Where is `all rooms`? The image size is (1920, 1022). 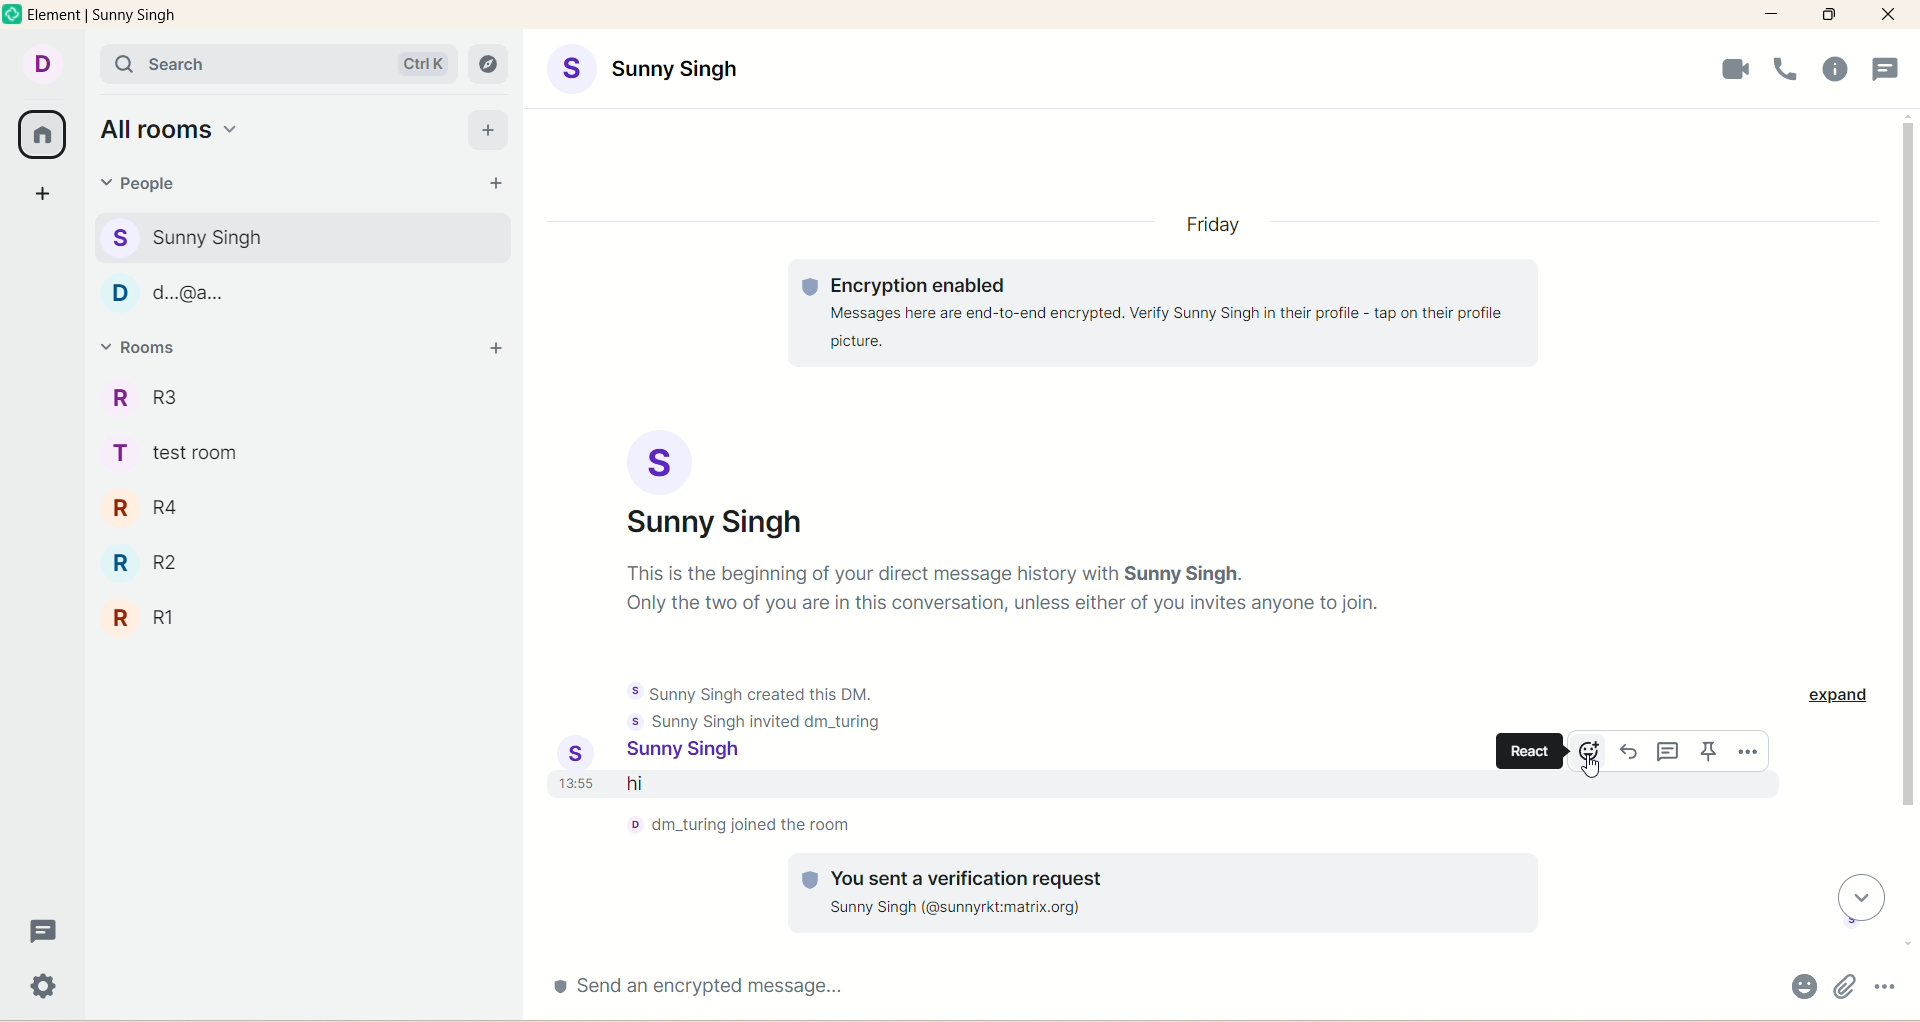
all rooms is located at coordinates (41, 135).